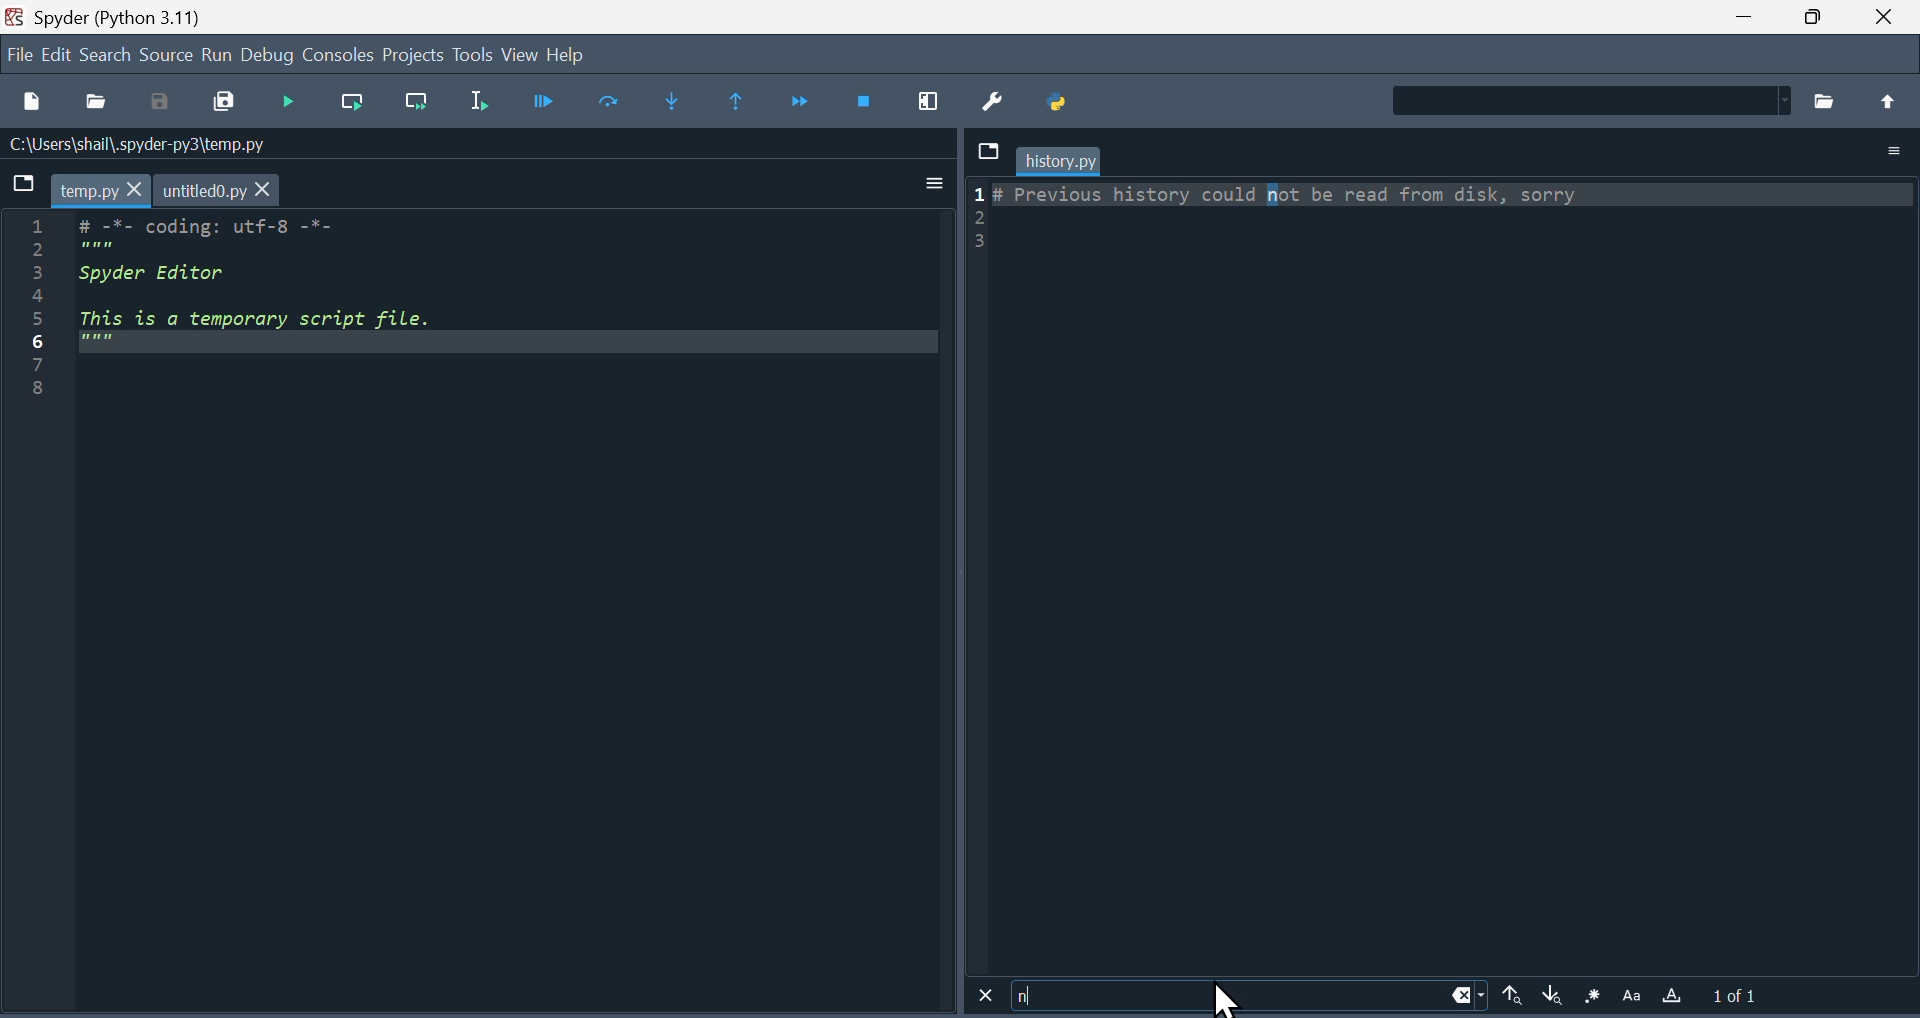 This screenshot has height=1018, width=1920. I want to click on Maximize, so click(1815, 17).